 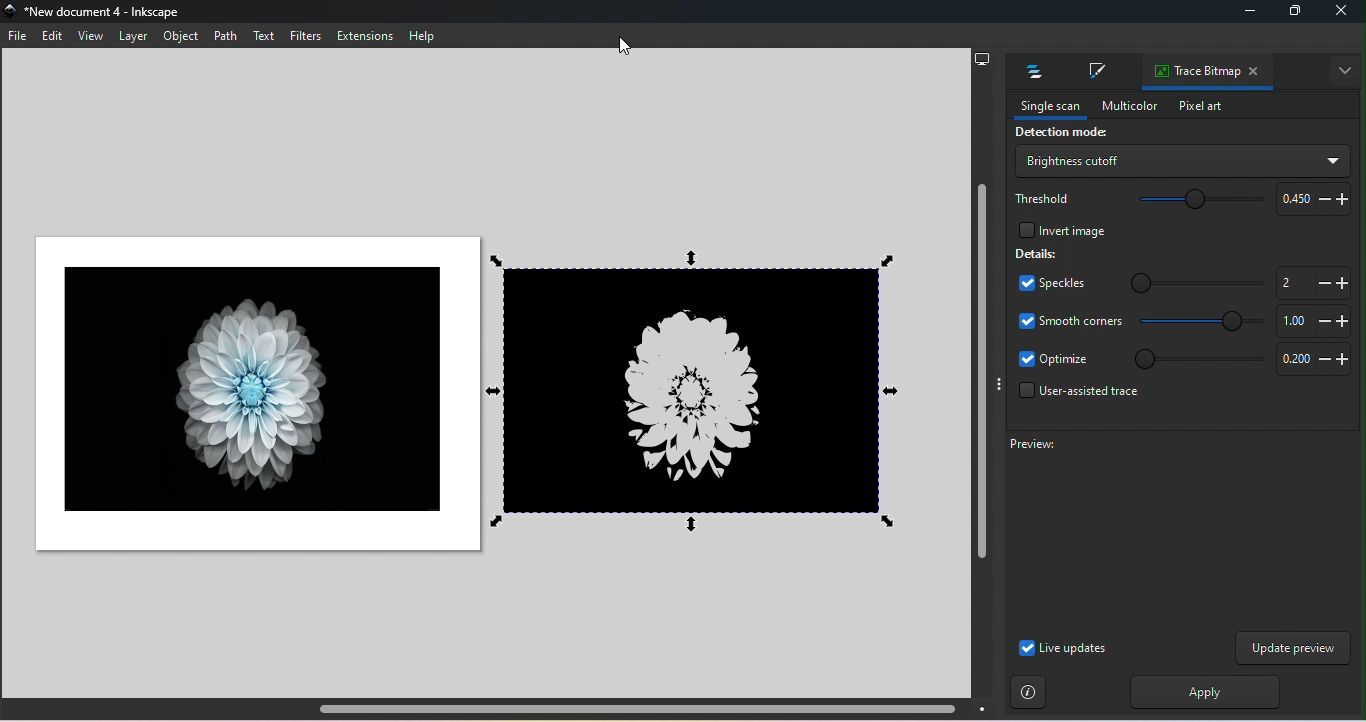 I want to click on Live updates, so click(x=1062, y=648).